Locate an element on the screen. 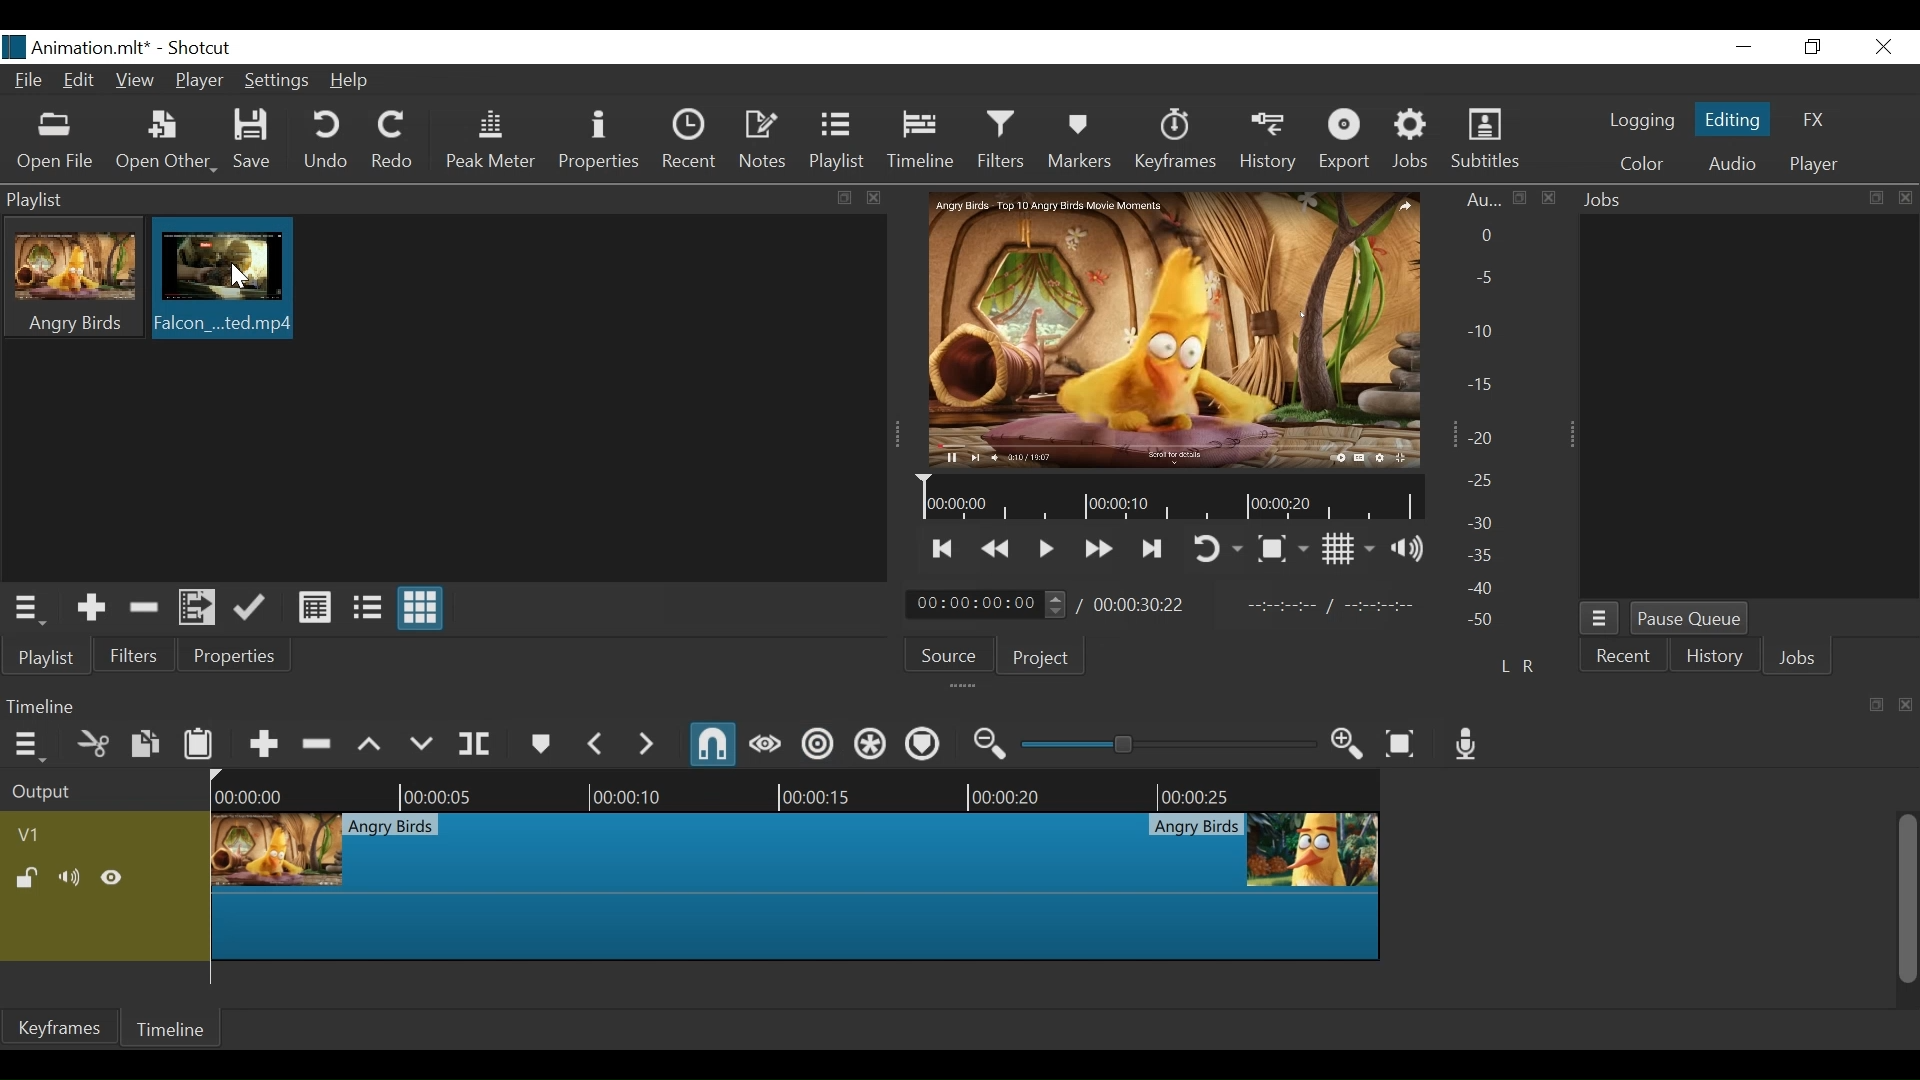 This screenshot has width=1920, height=1080. FX is located at coordinates (1814, 120).